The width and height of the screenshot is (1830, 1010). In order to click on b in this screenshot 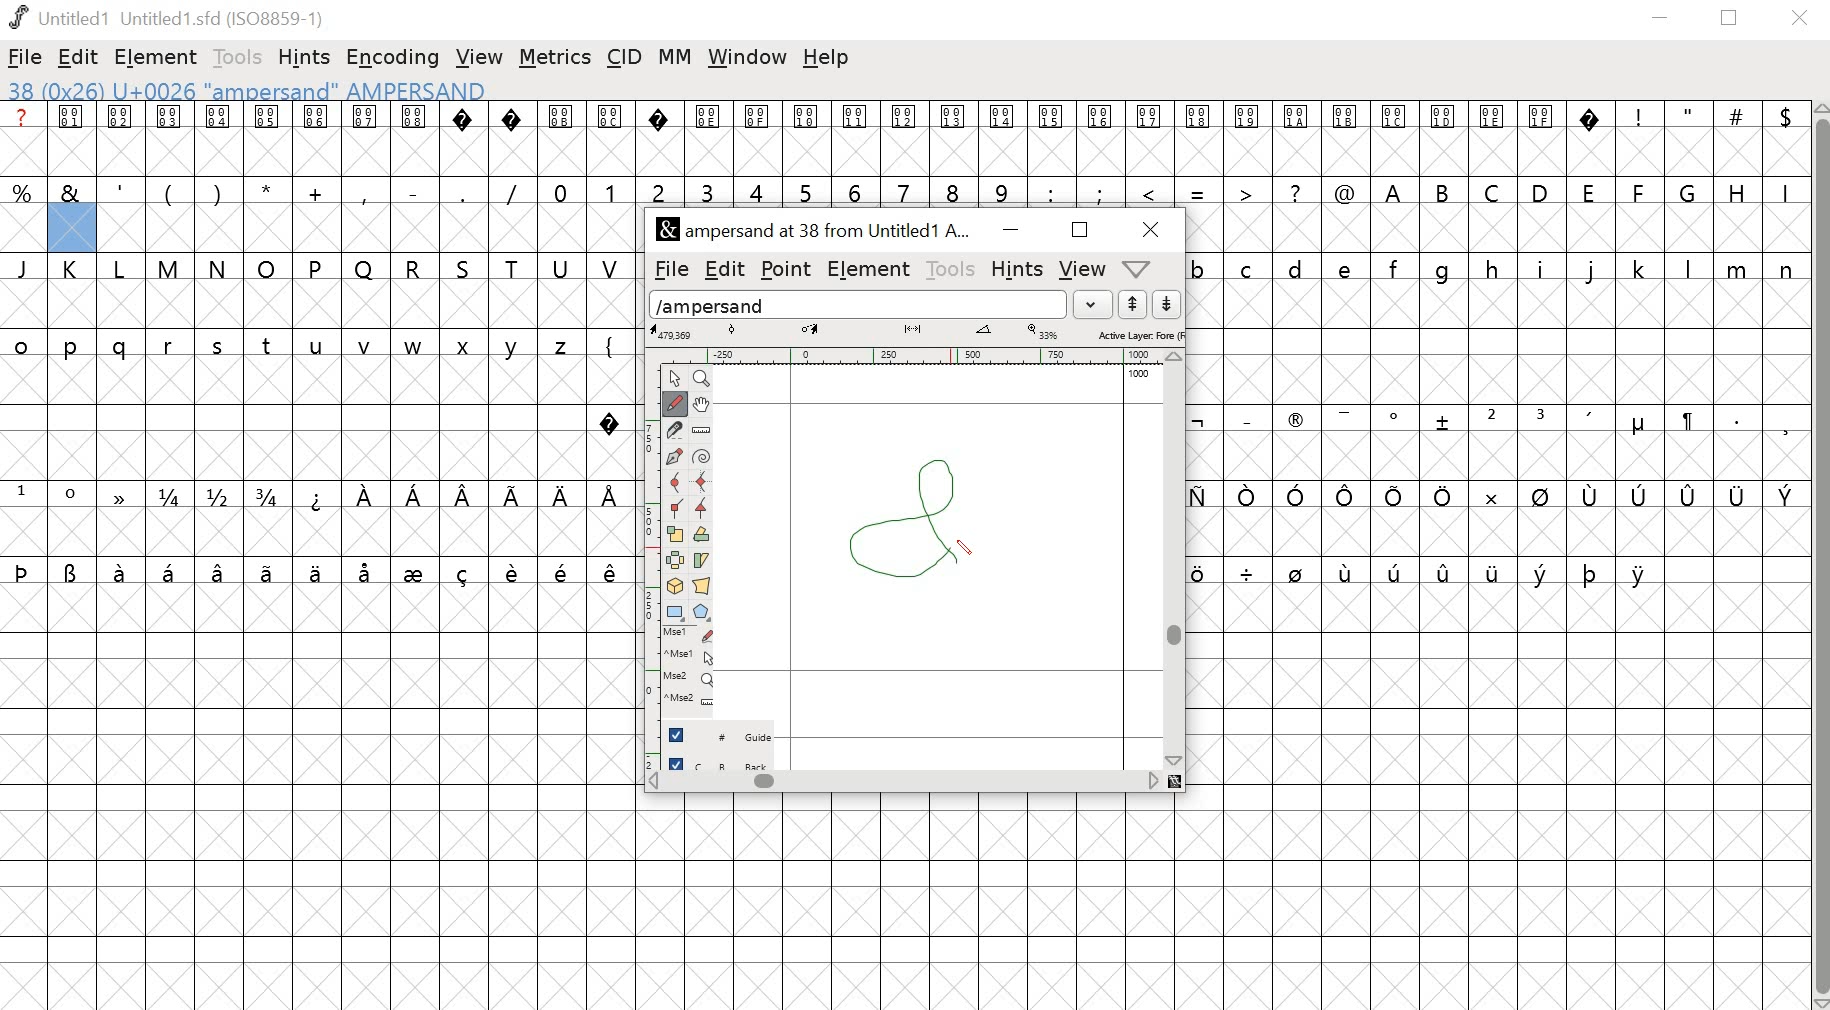, I will do `click(1201, 268)`.